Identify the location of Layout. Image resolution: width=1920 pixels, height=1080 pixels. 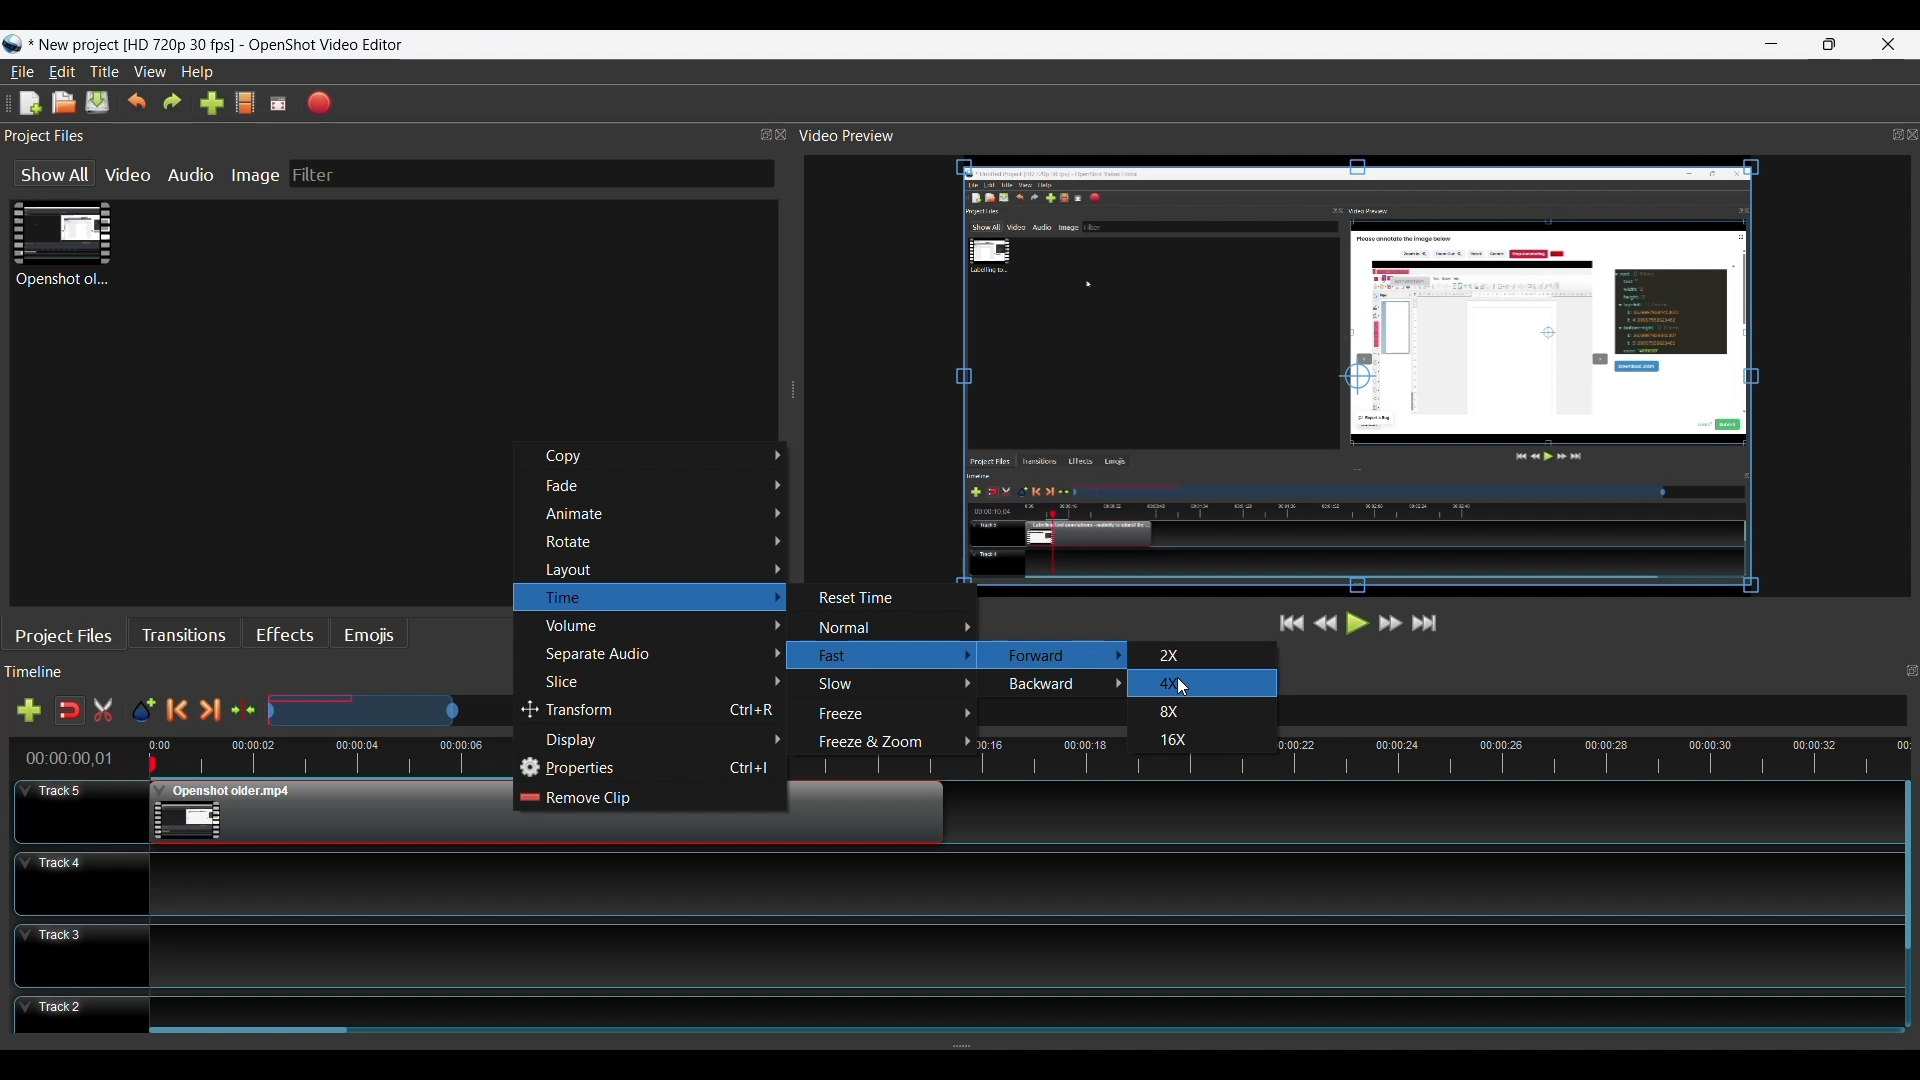
(661, 570).